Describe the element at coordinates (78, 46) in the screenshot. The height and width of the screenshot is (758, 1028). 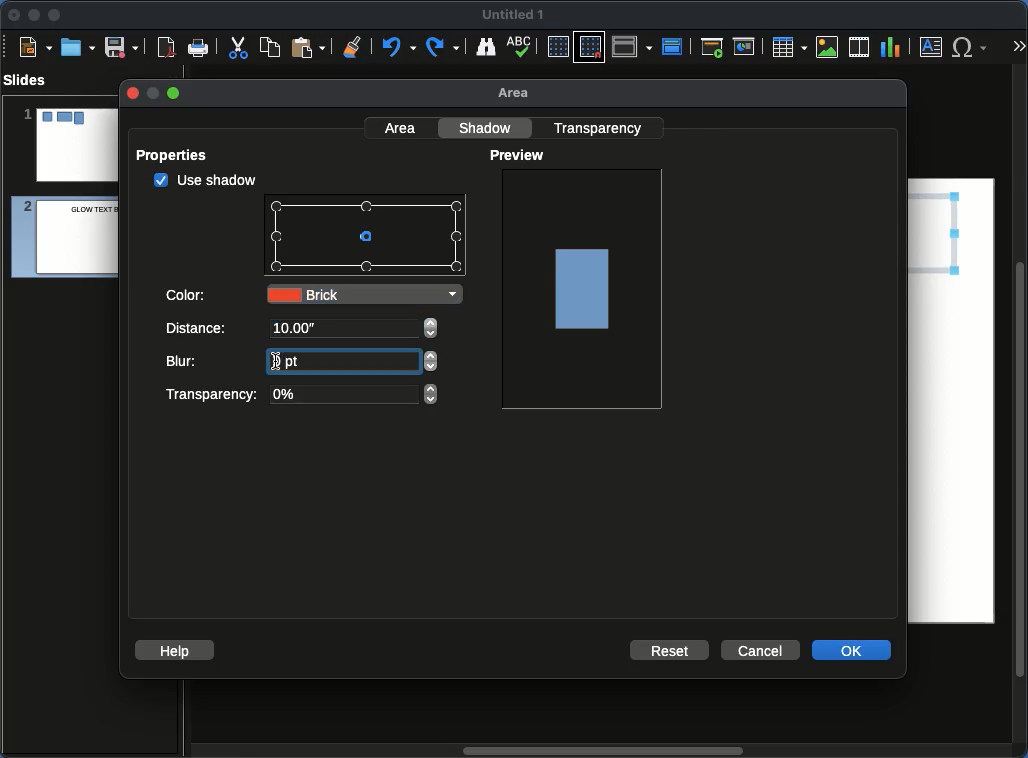
I see `Ope` at that location.